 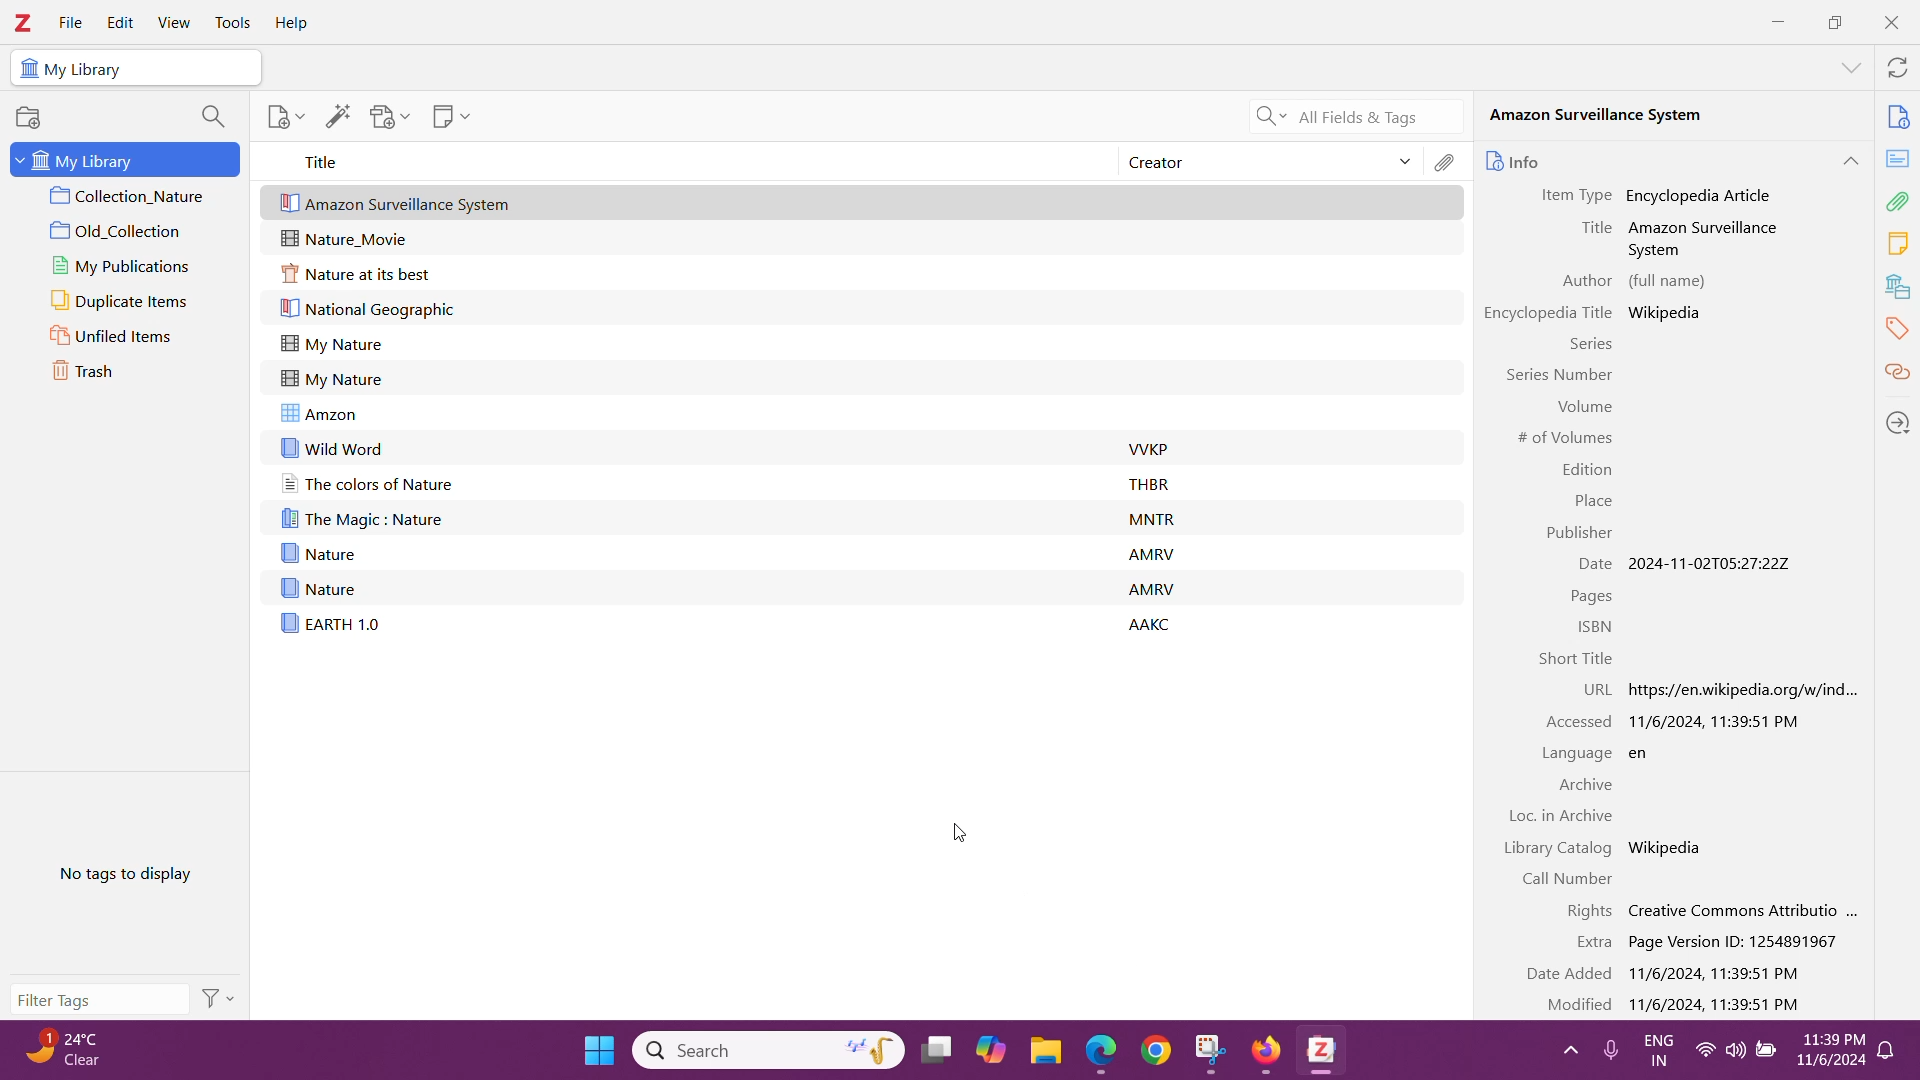 What do you see at coordinates (25, 24) in the screenshot?
I see `Application Logo` at bounding box center [25, 24].